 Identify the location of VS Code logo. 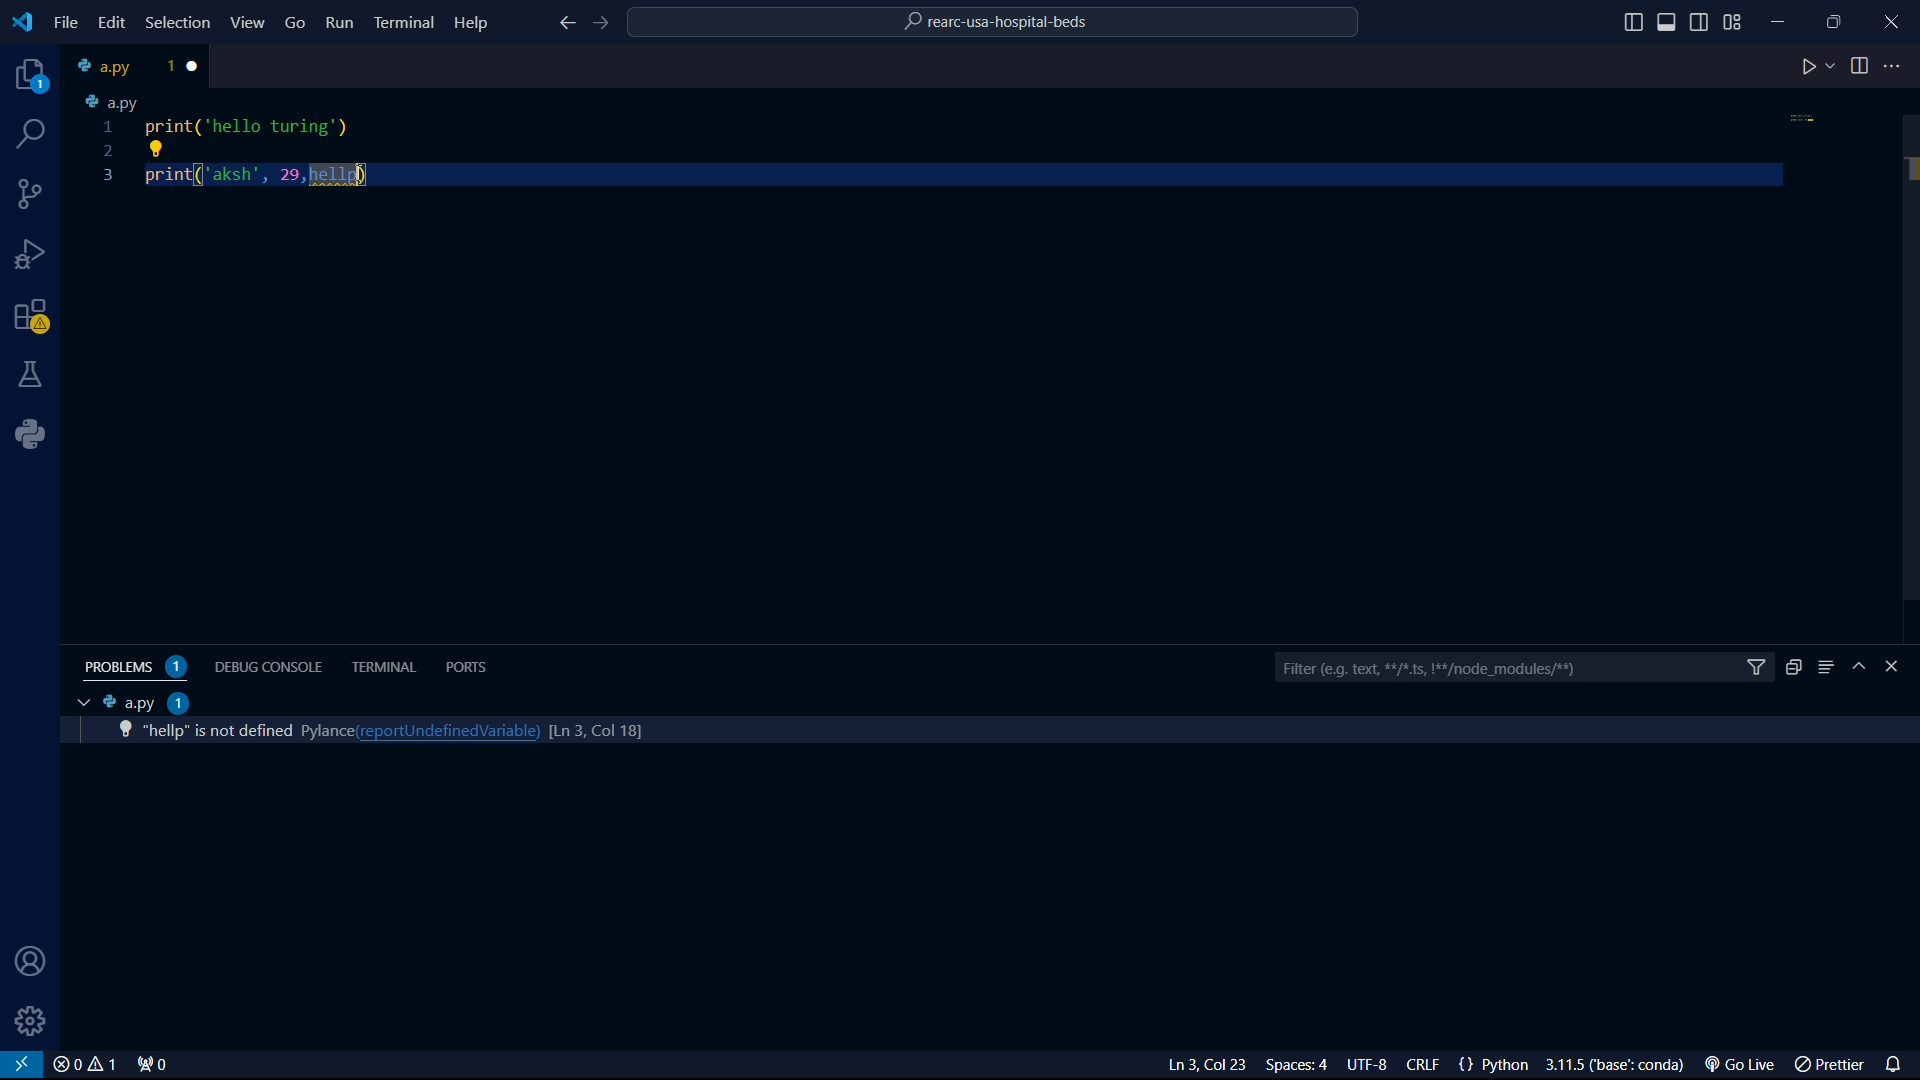
(20, 20).